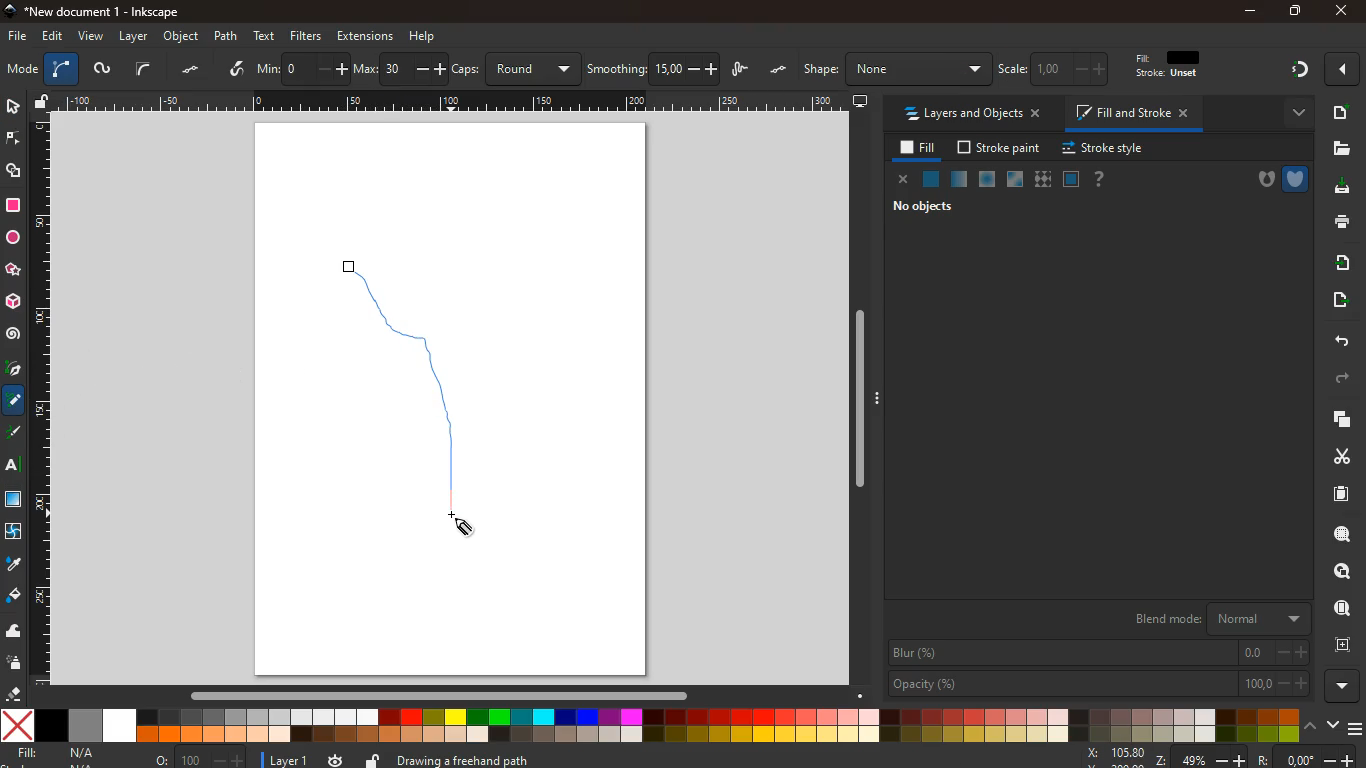 Image resolution: width=1366 pixels, height=768 pixels. I want to click on select, so click(144, 69).